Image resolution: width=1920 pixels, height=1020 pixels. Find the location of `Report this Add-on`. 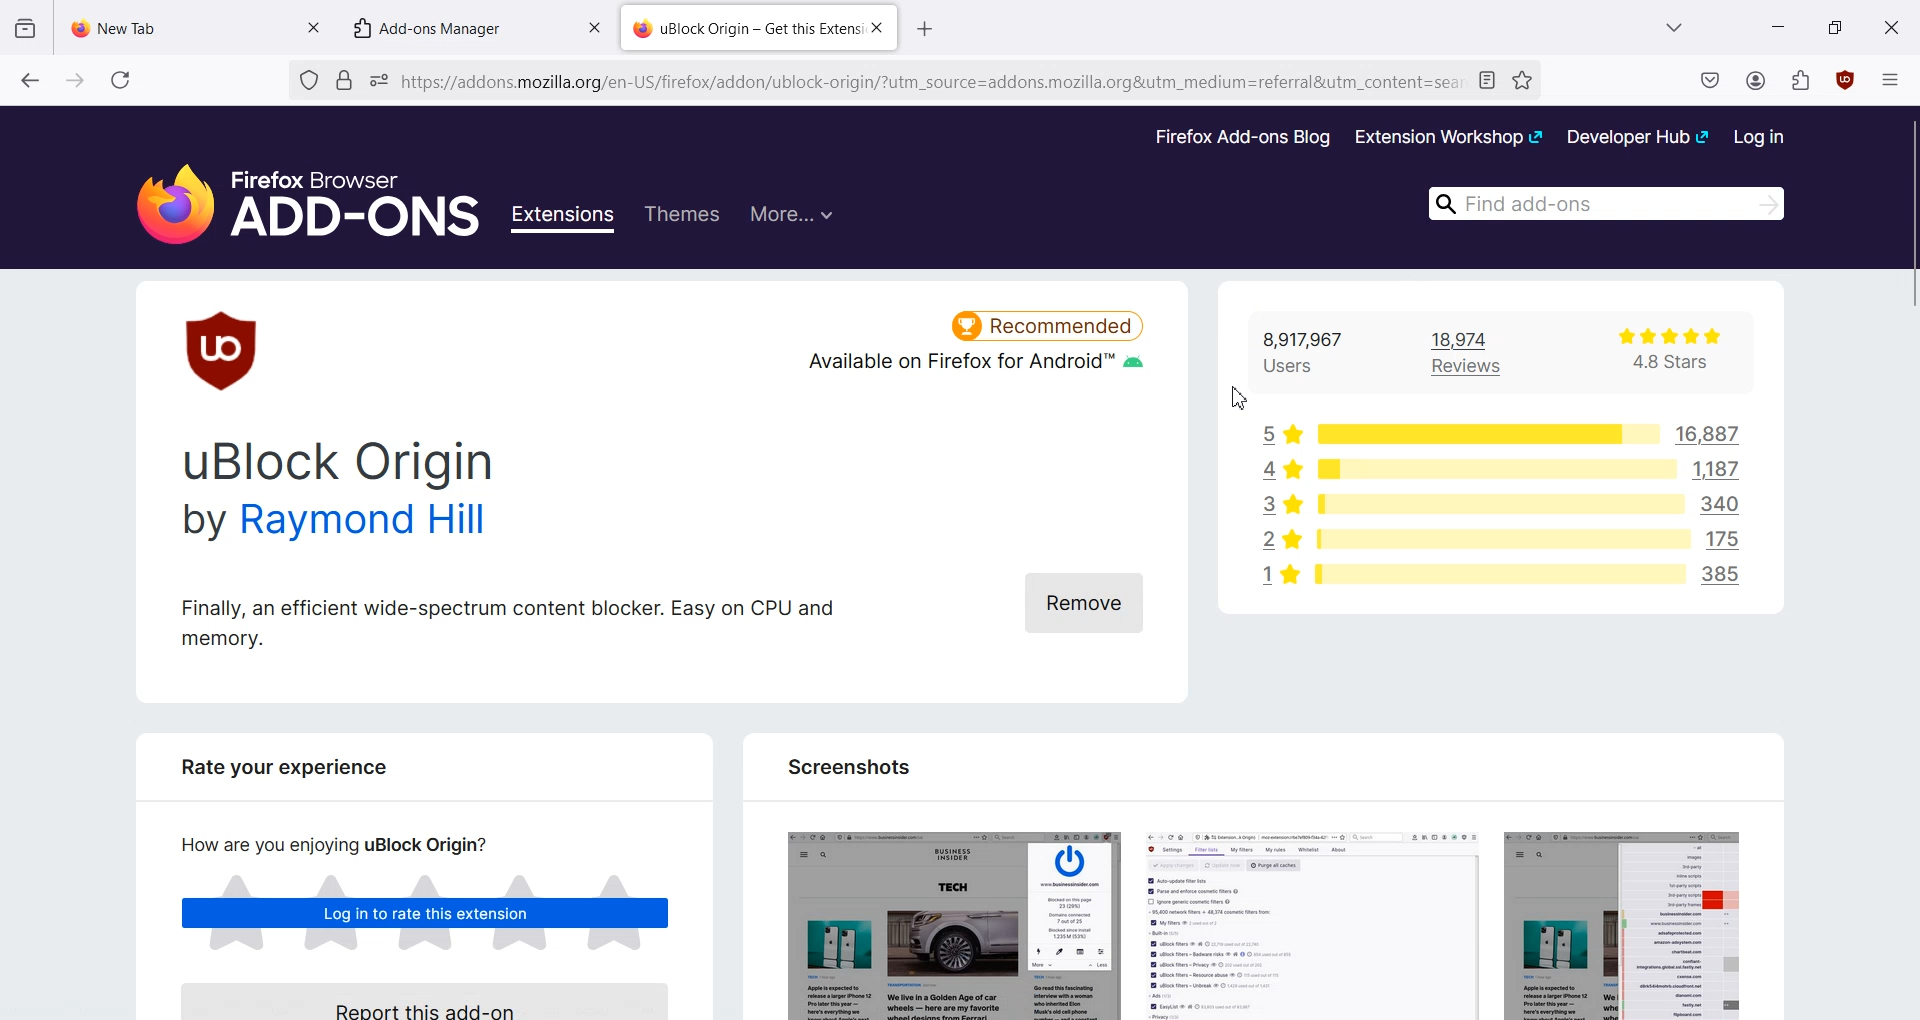

Report this Add-on is located at coordinates (437, 999).